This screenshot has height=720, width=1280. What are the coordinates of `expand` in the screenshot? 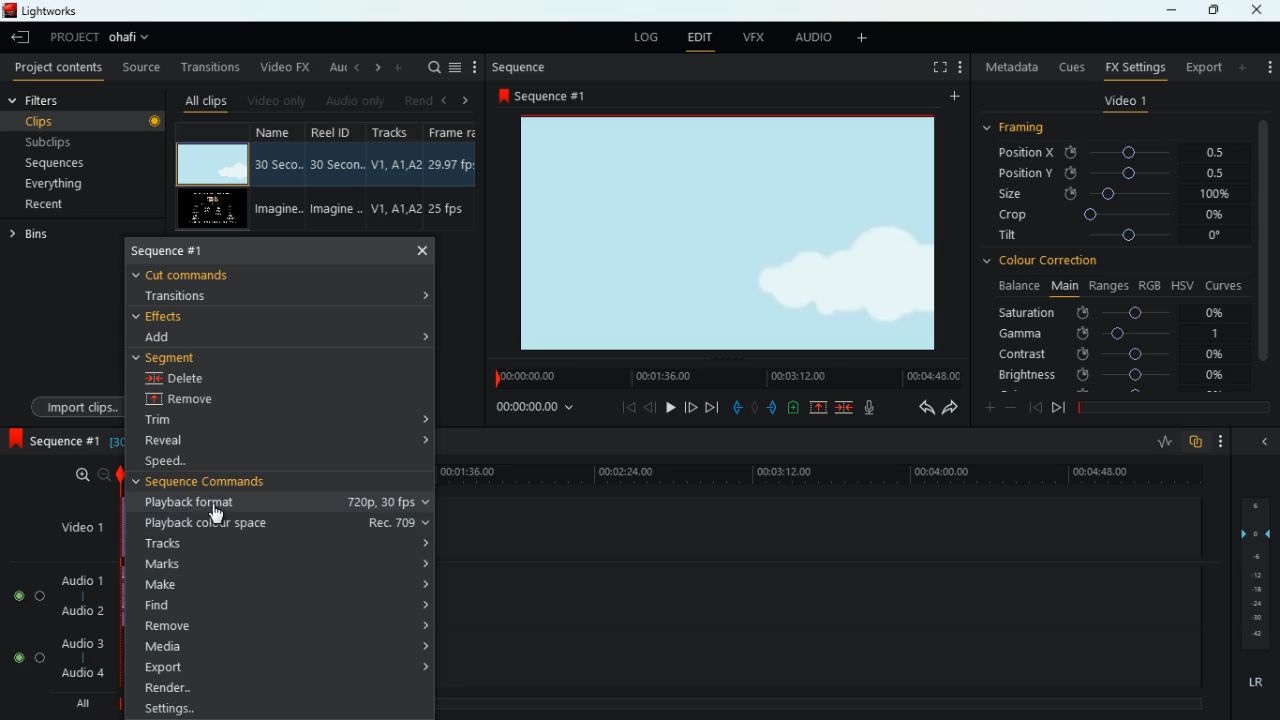 It's located at (424, 441).